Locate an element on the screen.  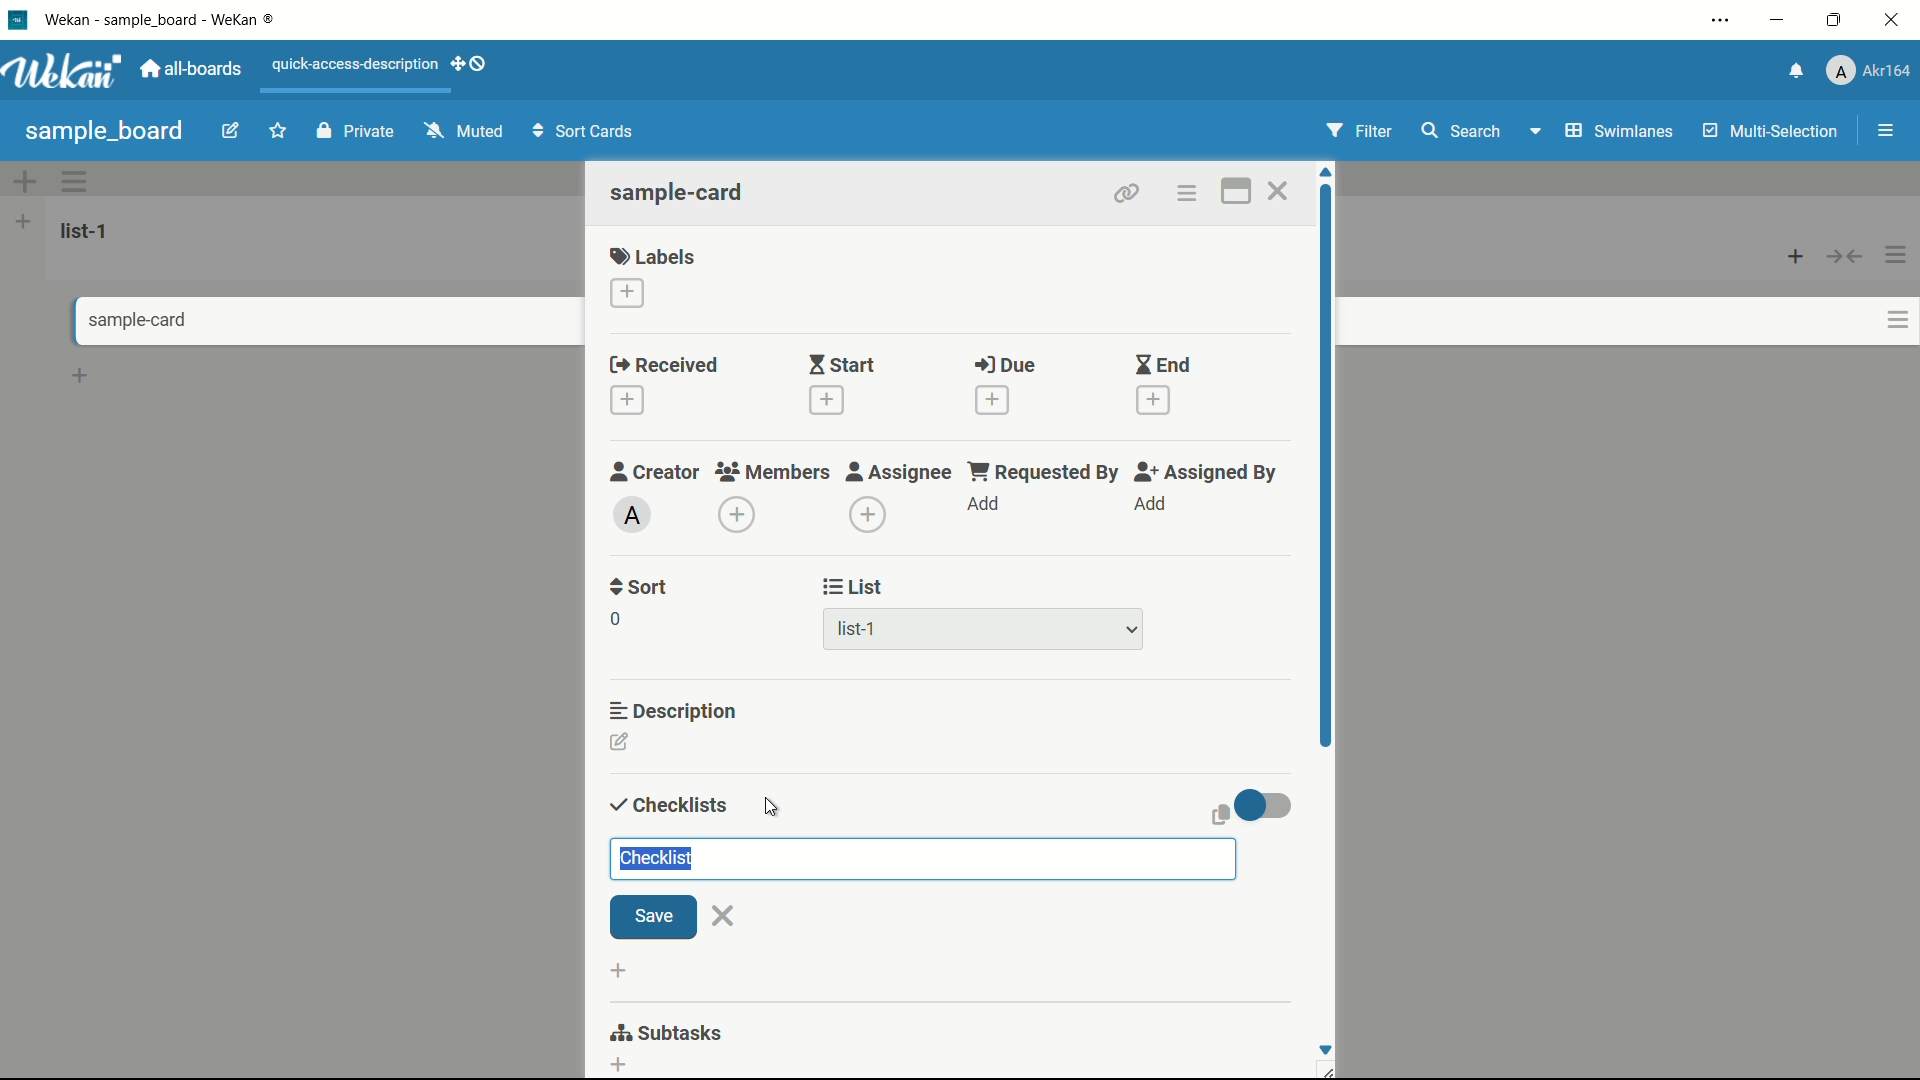
subtasks is located at coordinates (665, 1032).